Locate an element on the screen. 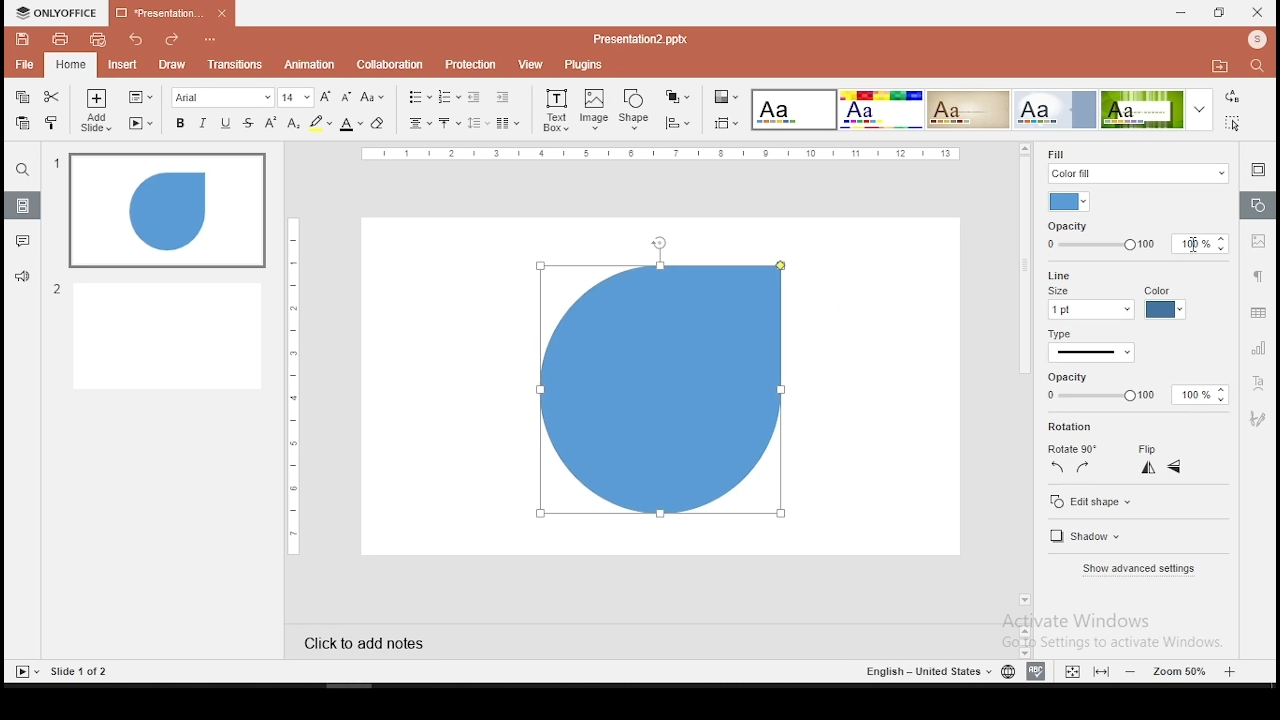  minimize is located at coordinates (1180, 12).